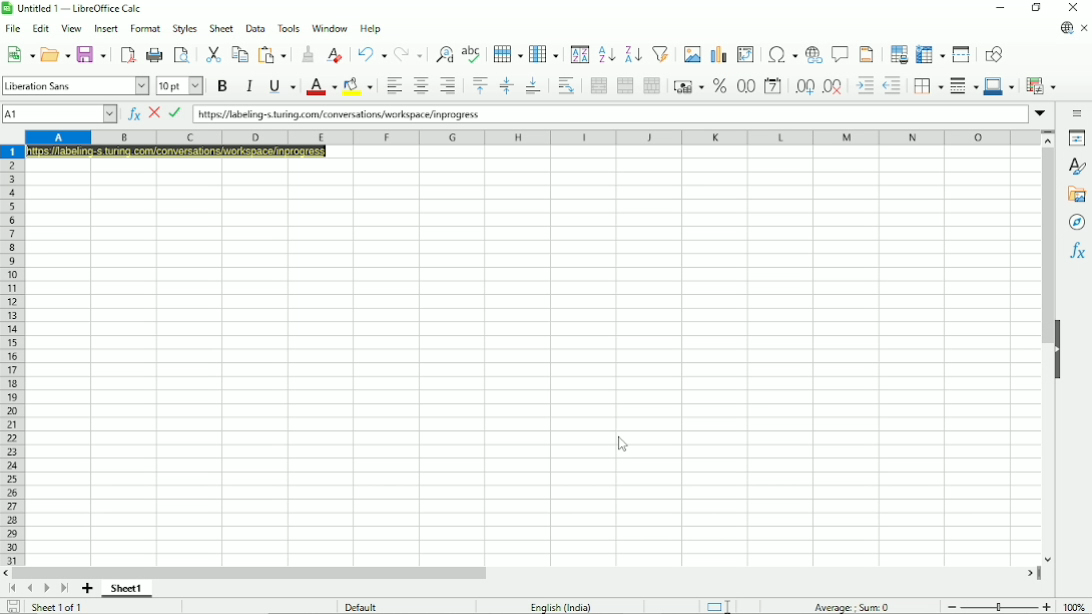  I want to click on Clear direct formatting, so click(334, 55).